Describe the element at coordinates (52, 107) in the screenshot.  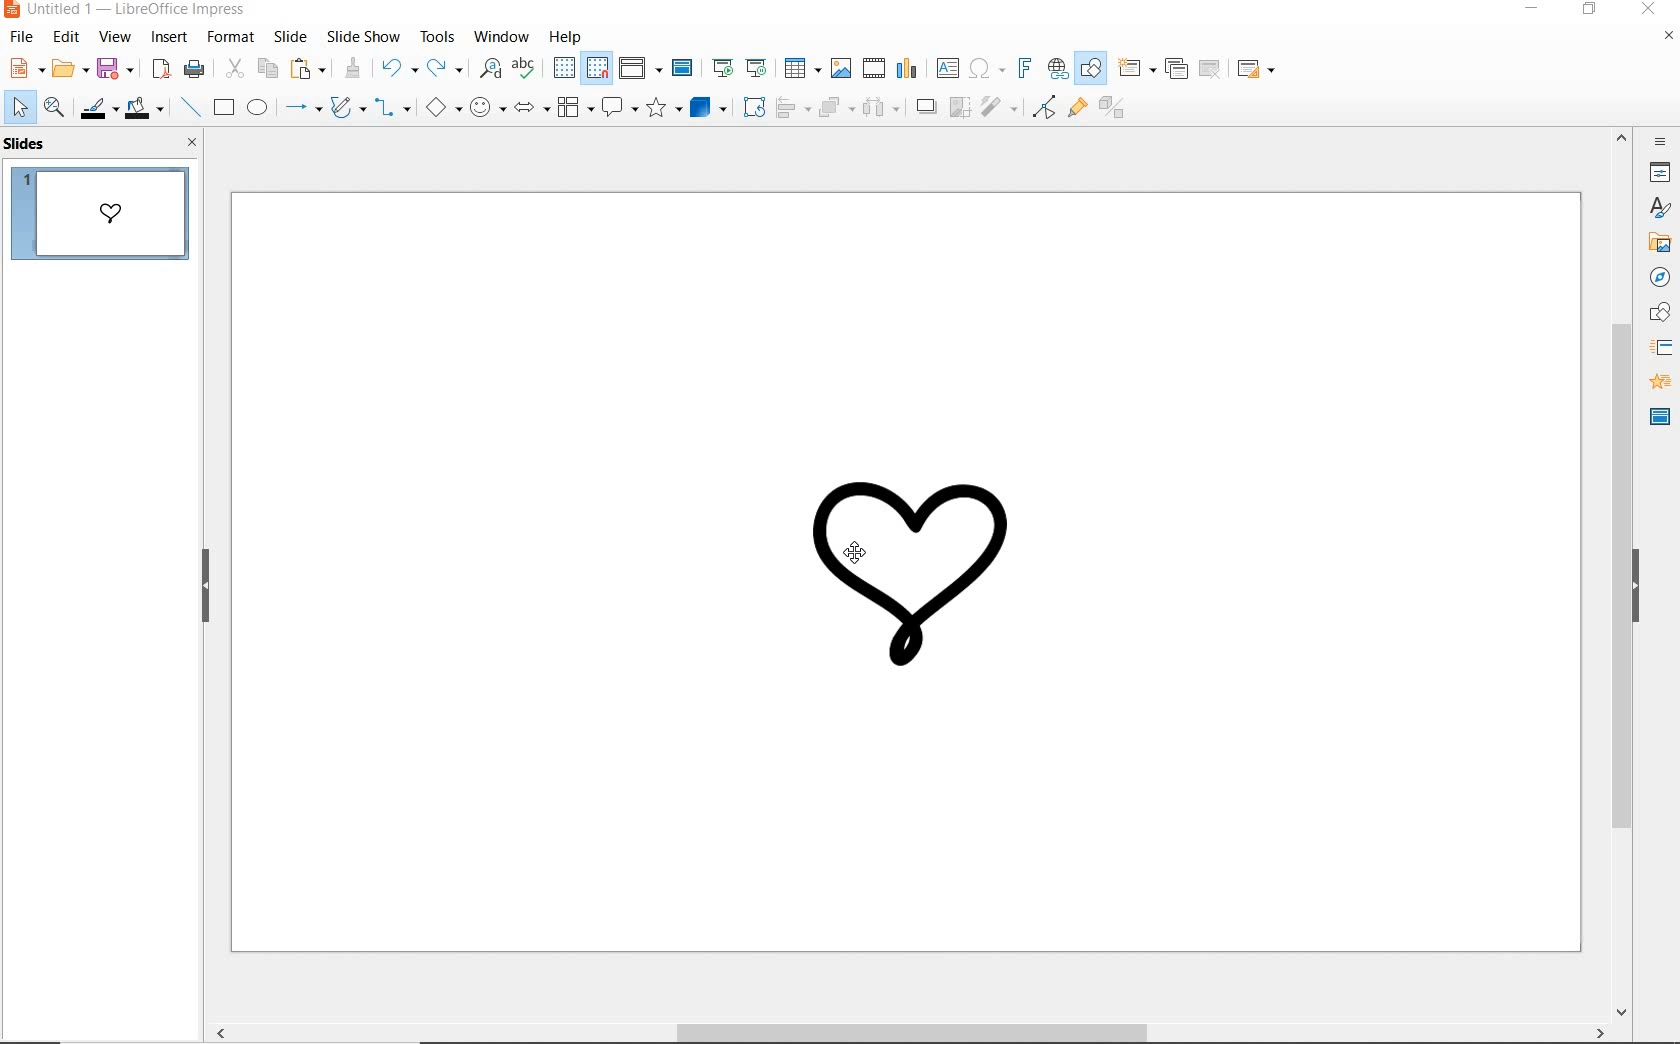
I see `zoom and pan` at that location.